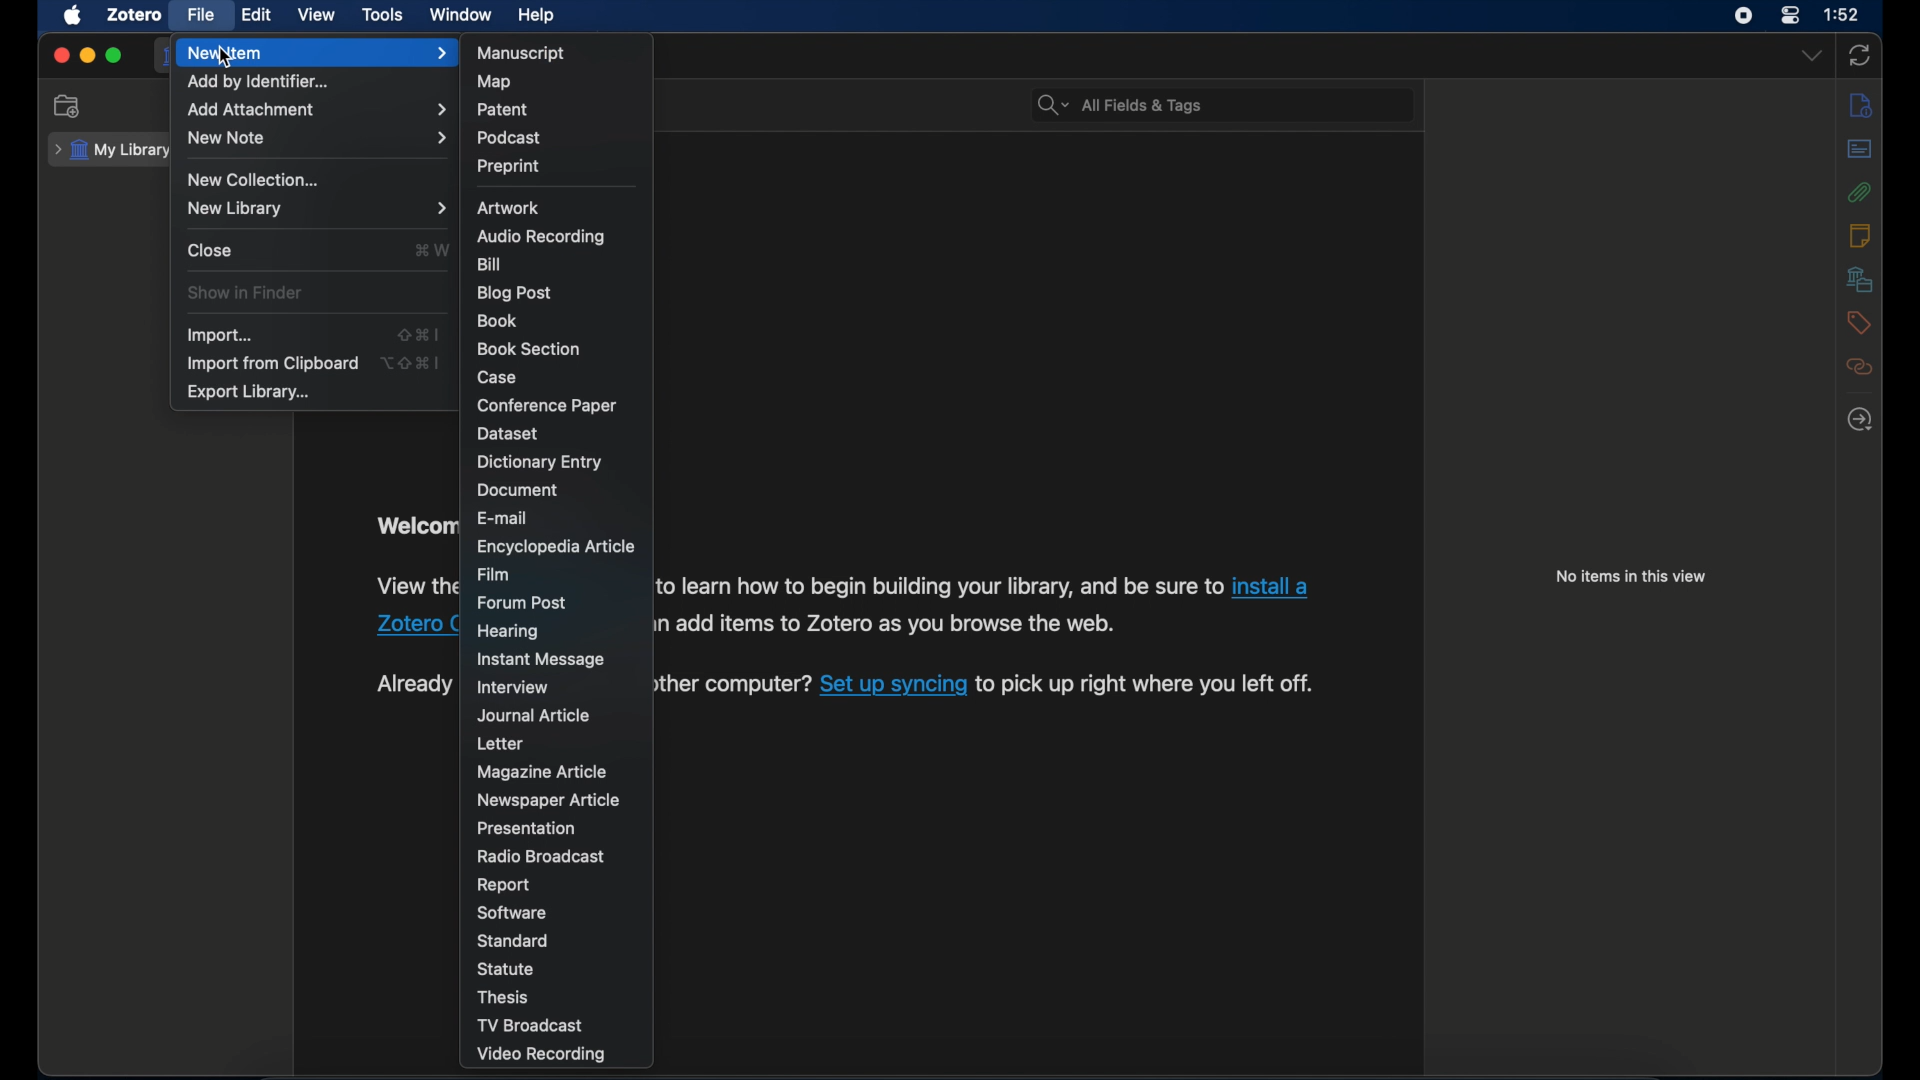  What do you see at coordinates (893, 683) in the screenshot?
I see `Set up syncing` at bounding box center [893, 683].